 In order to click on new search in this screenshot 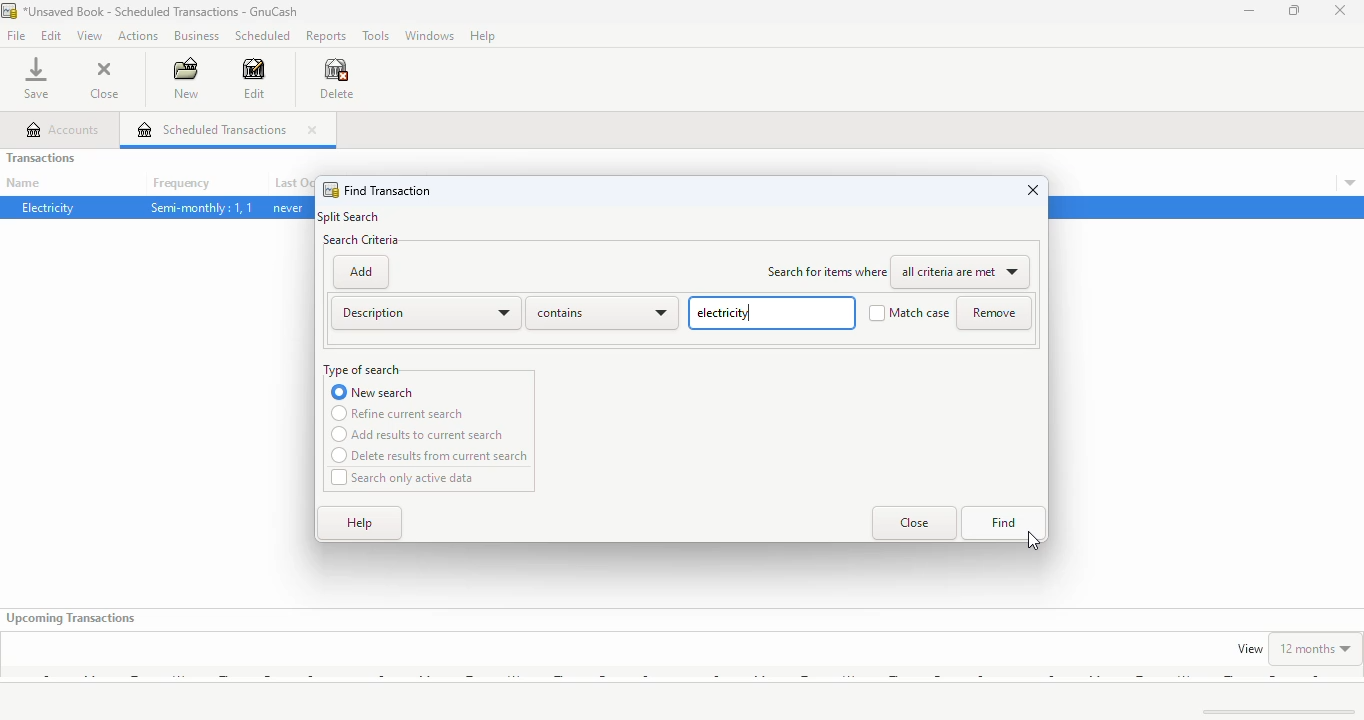, I will do `click(373, 392)`.